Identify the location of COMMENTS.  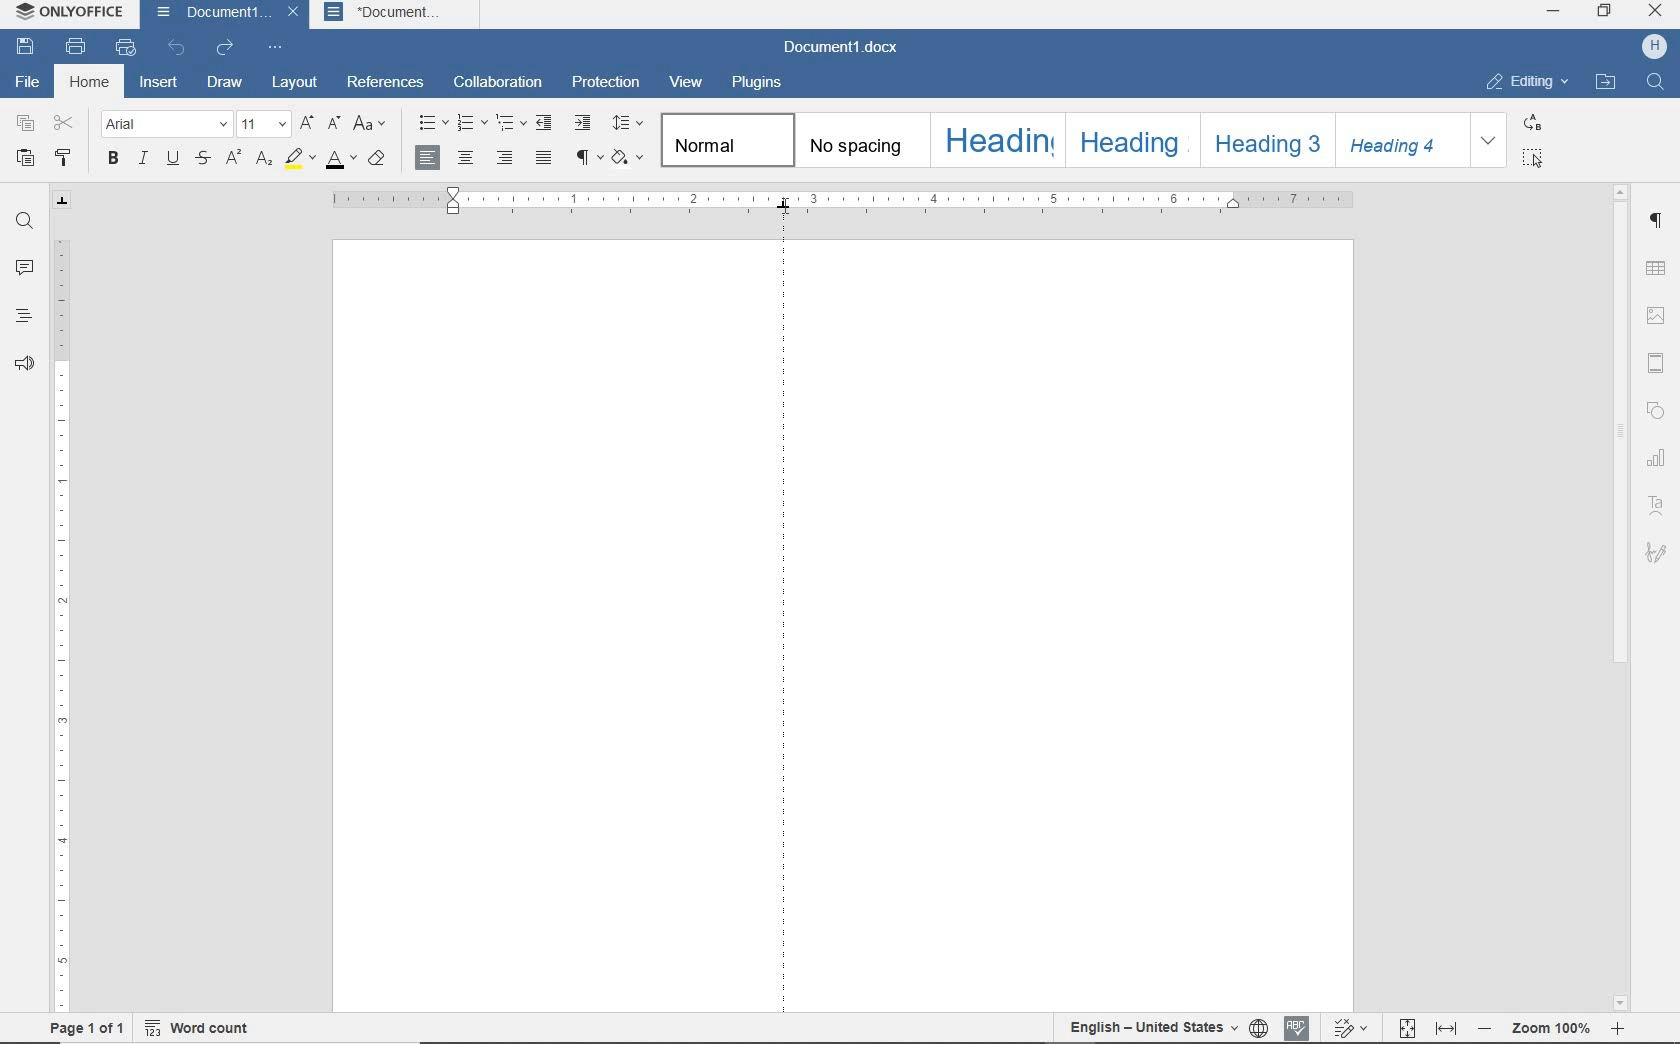
(19, 268).